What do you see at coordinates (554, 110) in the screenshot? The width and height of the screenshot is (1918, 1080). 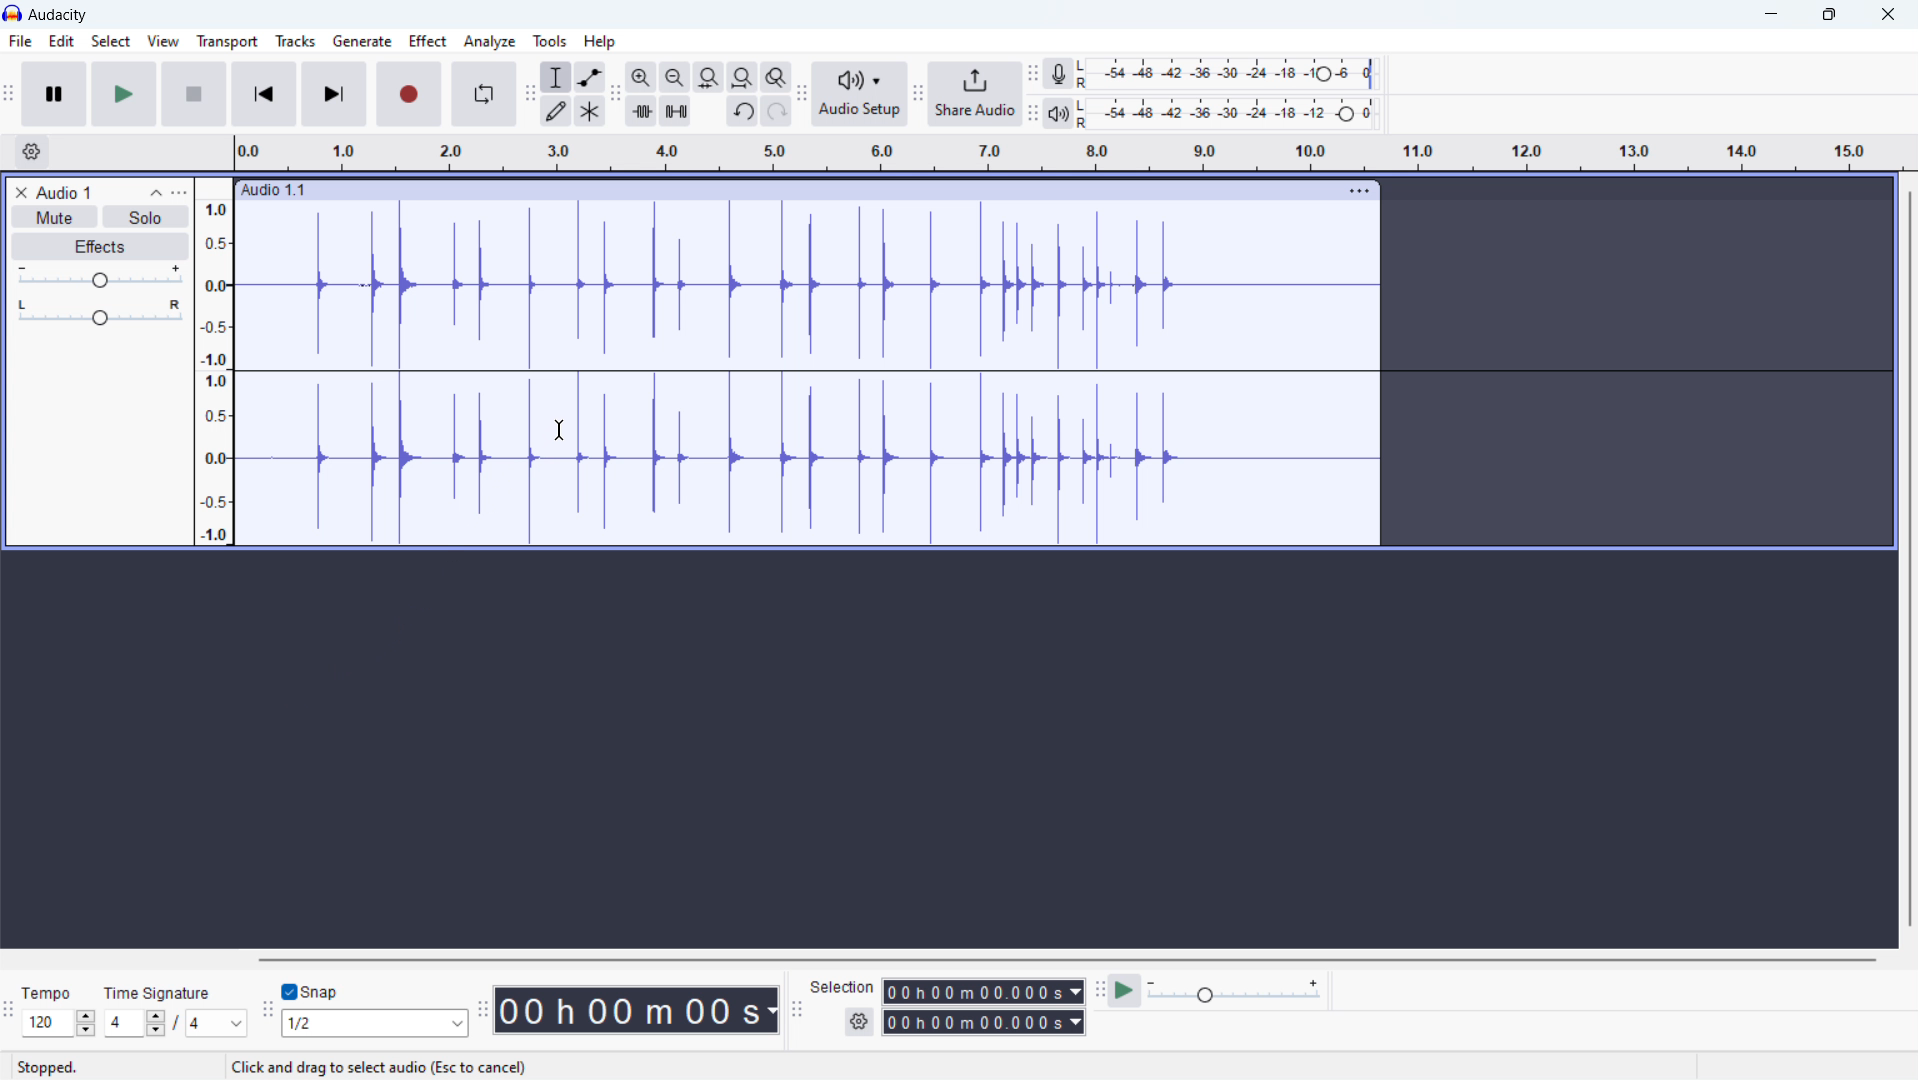 I see `draw tool` at bounding box center [554, 110].